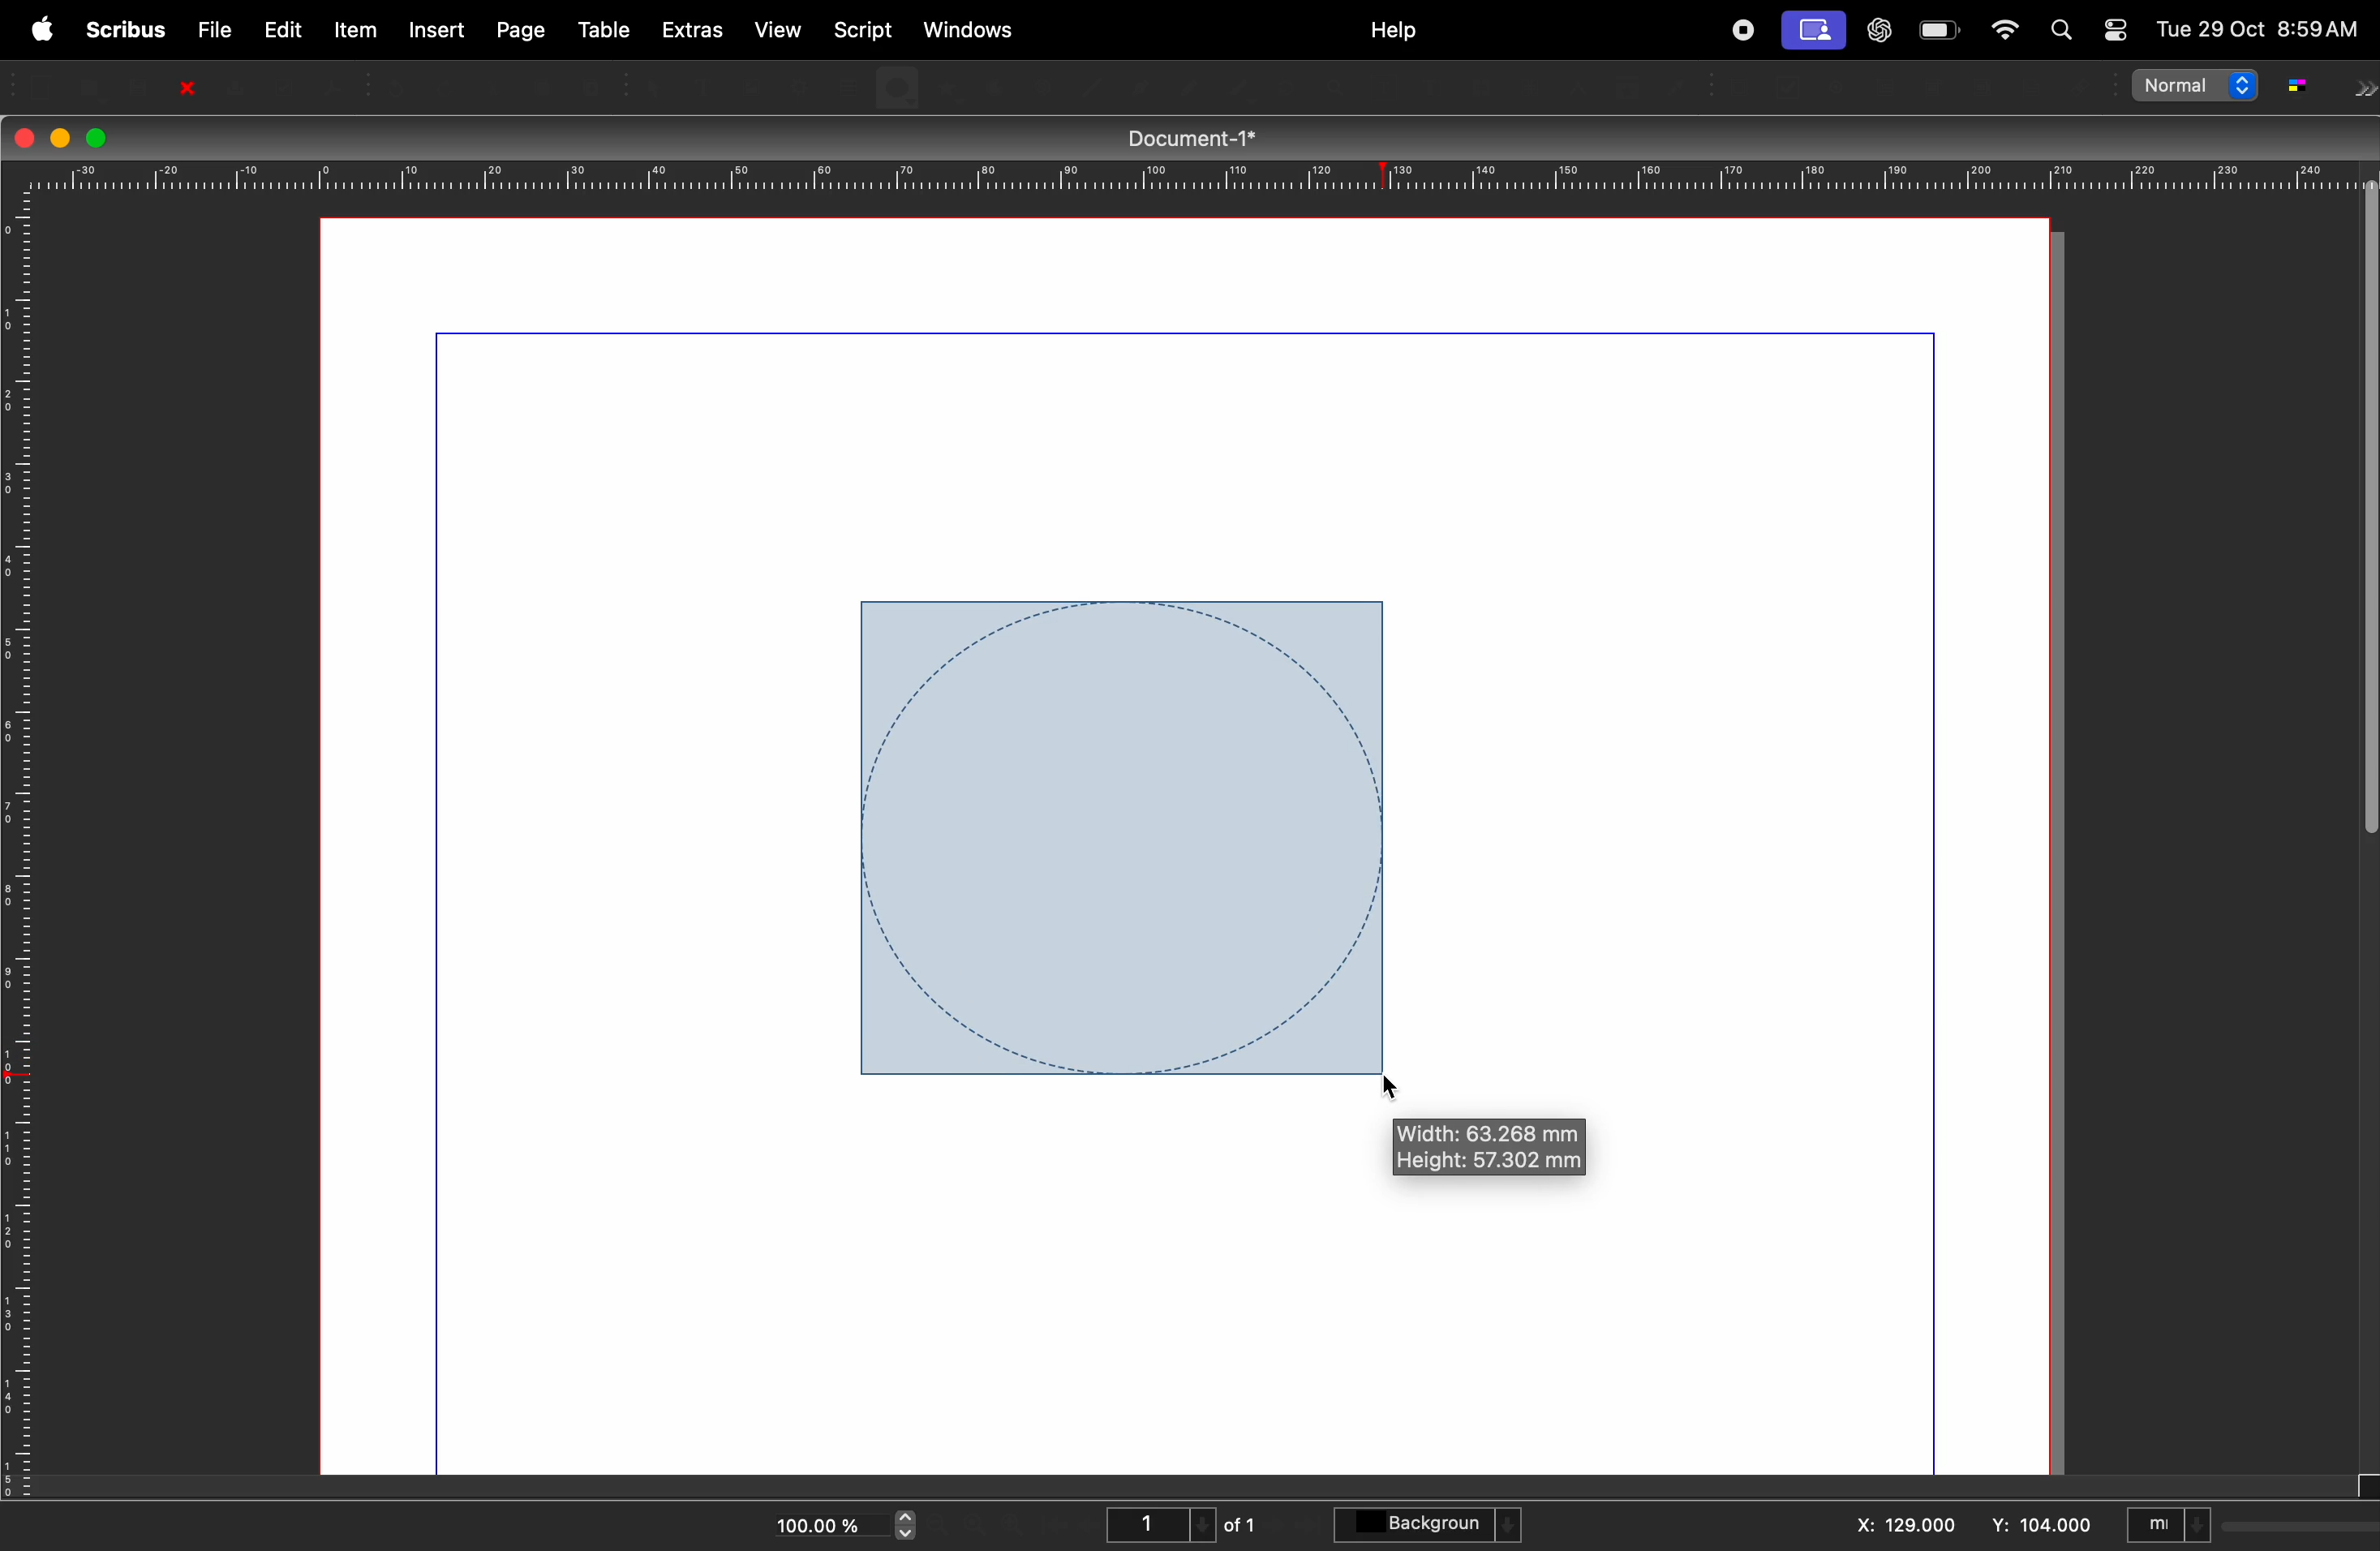 The image size is (2380, 1551). I want to click on horrizontal scale, so click(1182, 176).